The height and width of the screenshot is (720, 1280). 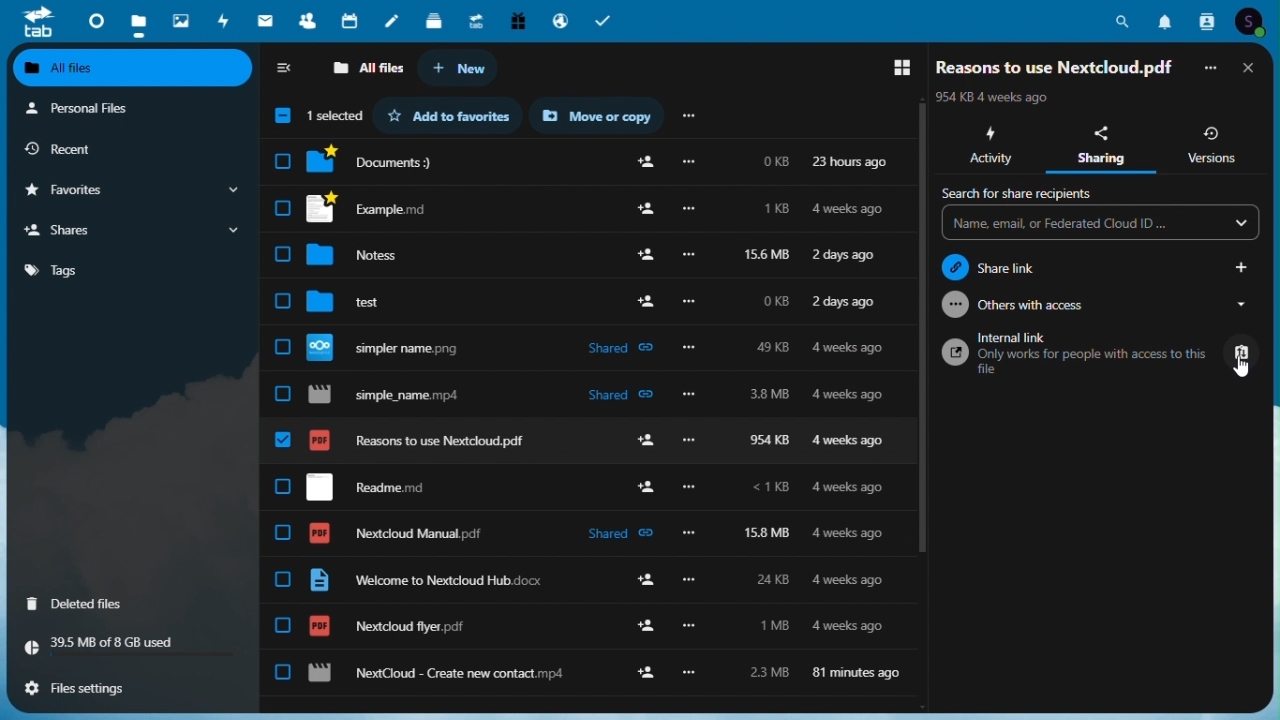 What do you see at coordinates (853, 301) in the screenshot?
I see `2 days ago` at bounding box center [853, 301].